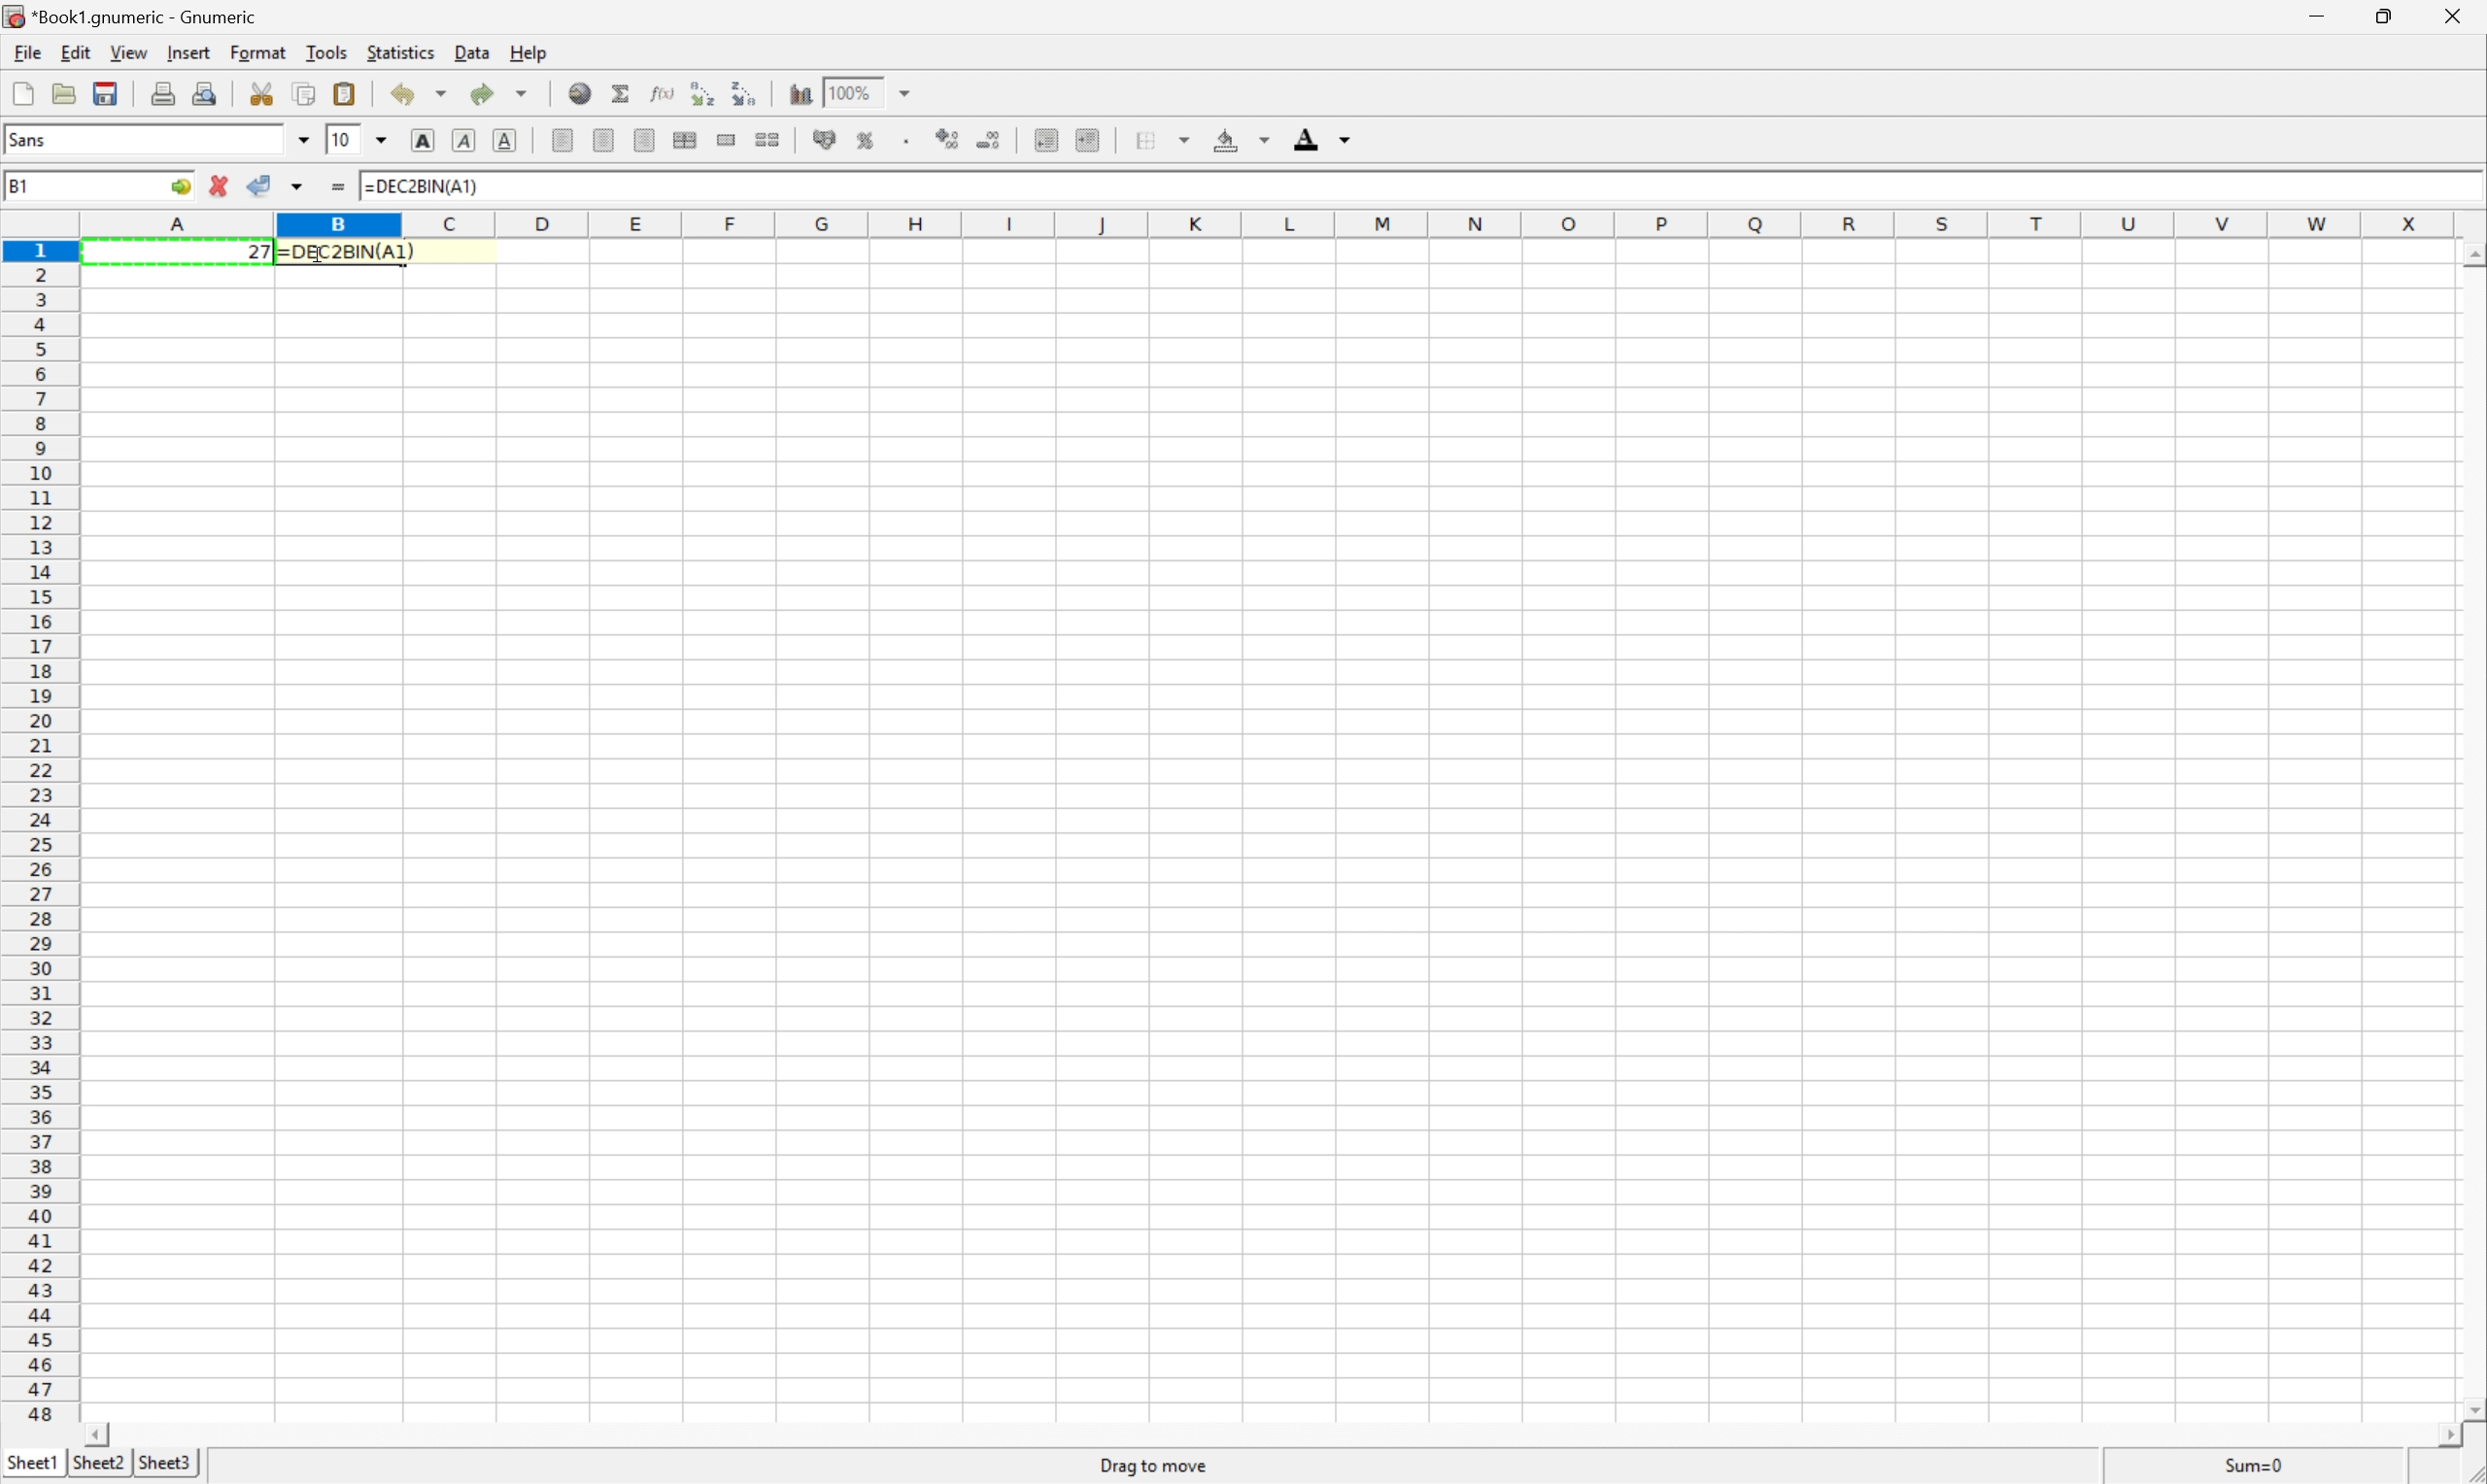 This screenshot has width=2487, height=1484. I want to click on Insert a chart, so click(799, 92).